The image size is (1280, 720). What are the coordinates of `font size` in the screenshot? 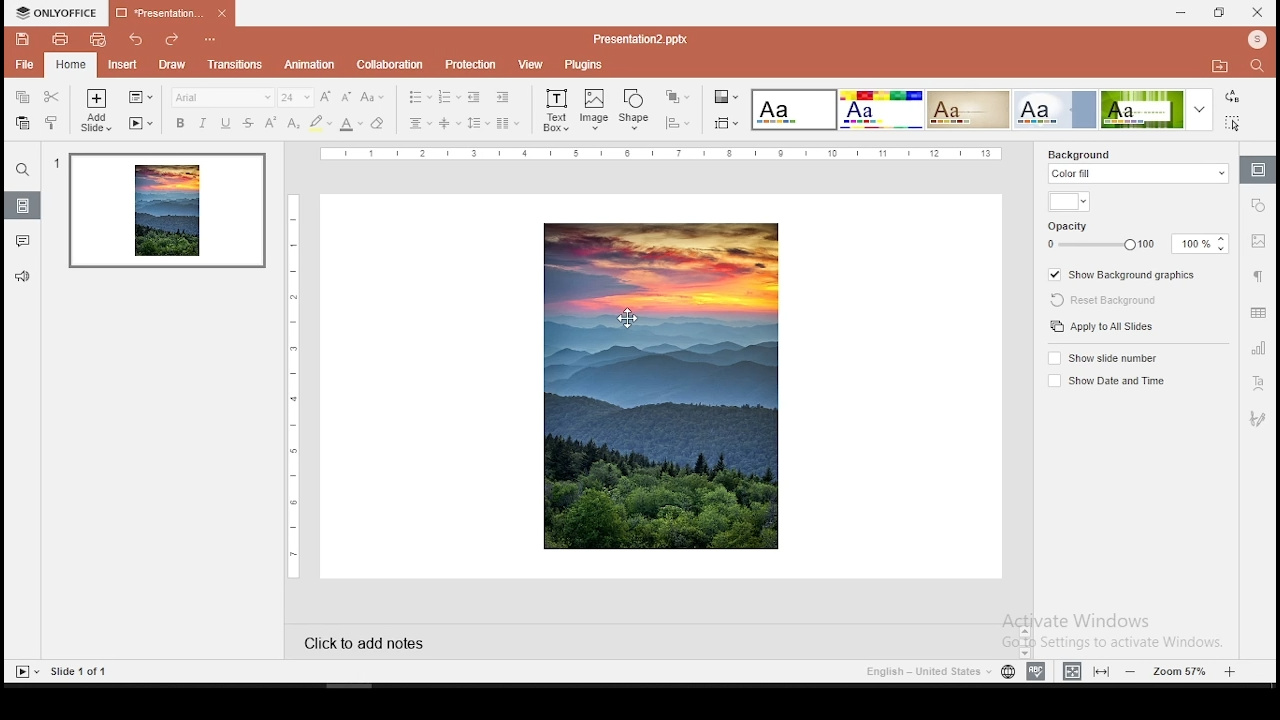 It's located at (296, 97).